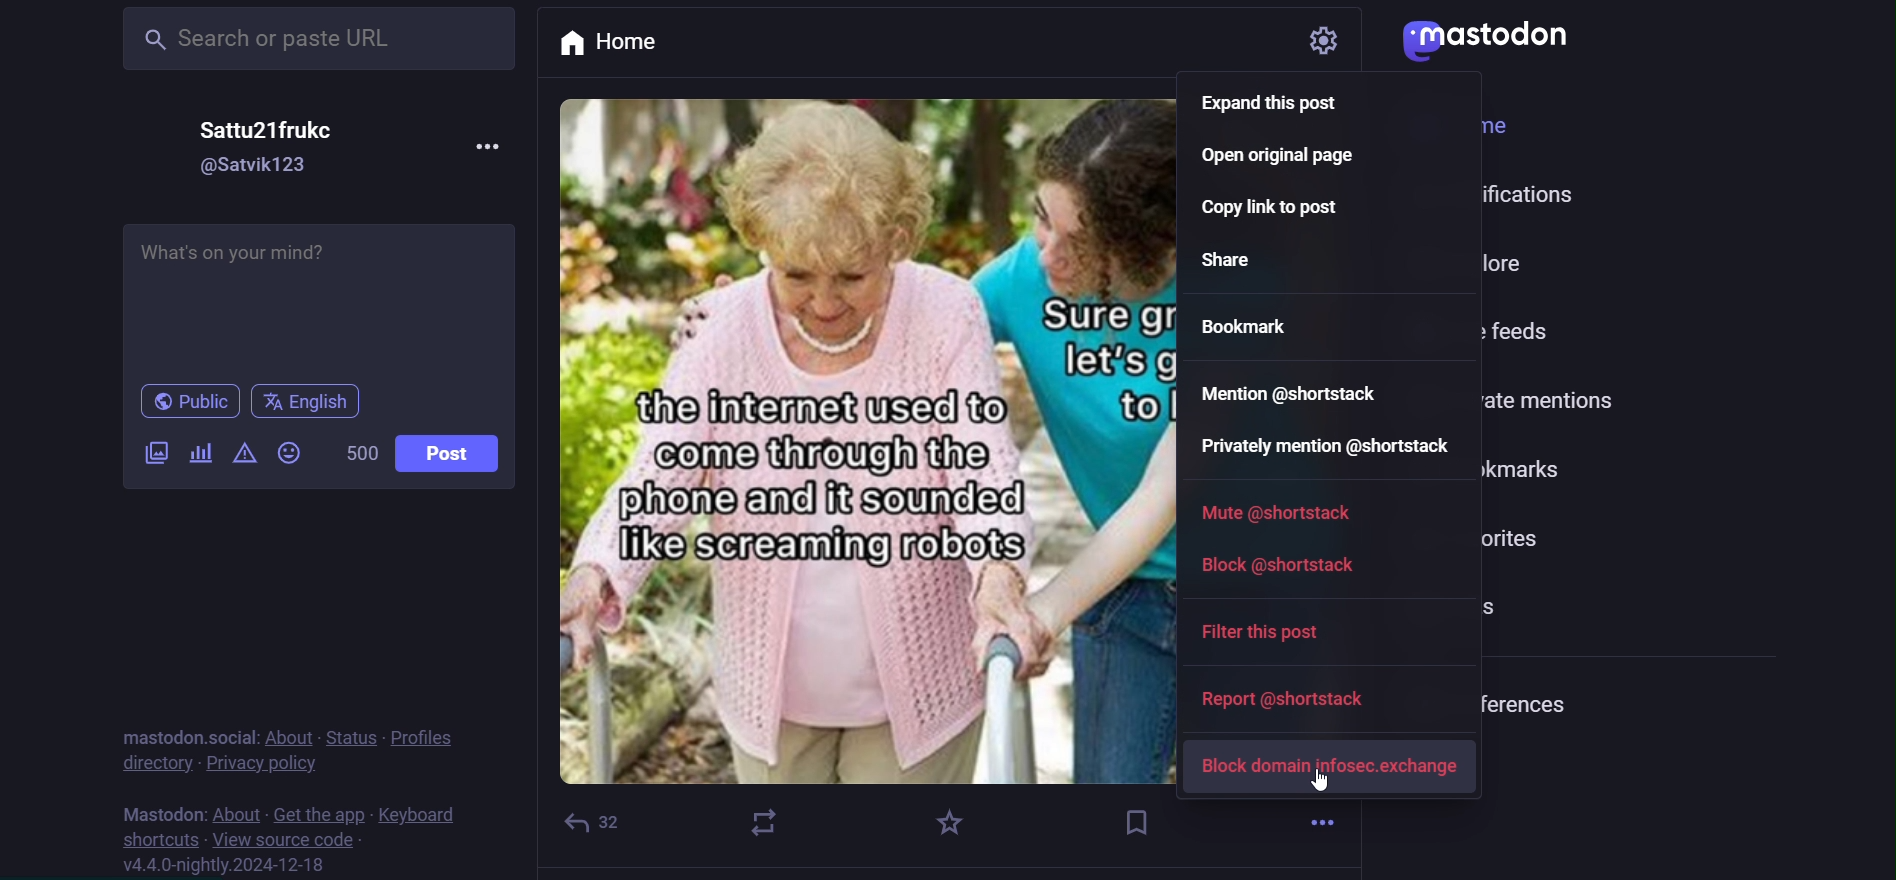 This screenshot has height=880, width=1896. What do you see at coordinates (1275, 163) in the screenshot?
I see `open original page` at bounding box center [1275, 163].